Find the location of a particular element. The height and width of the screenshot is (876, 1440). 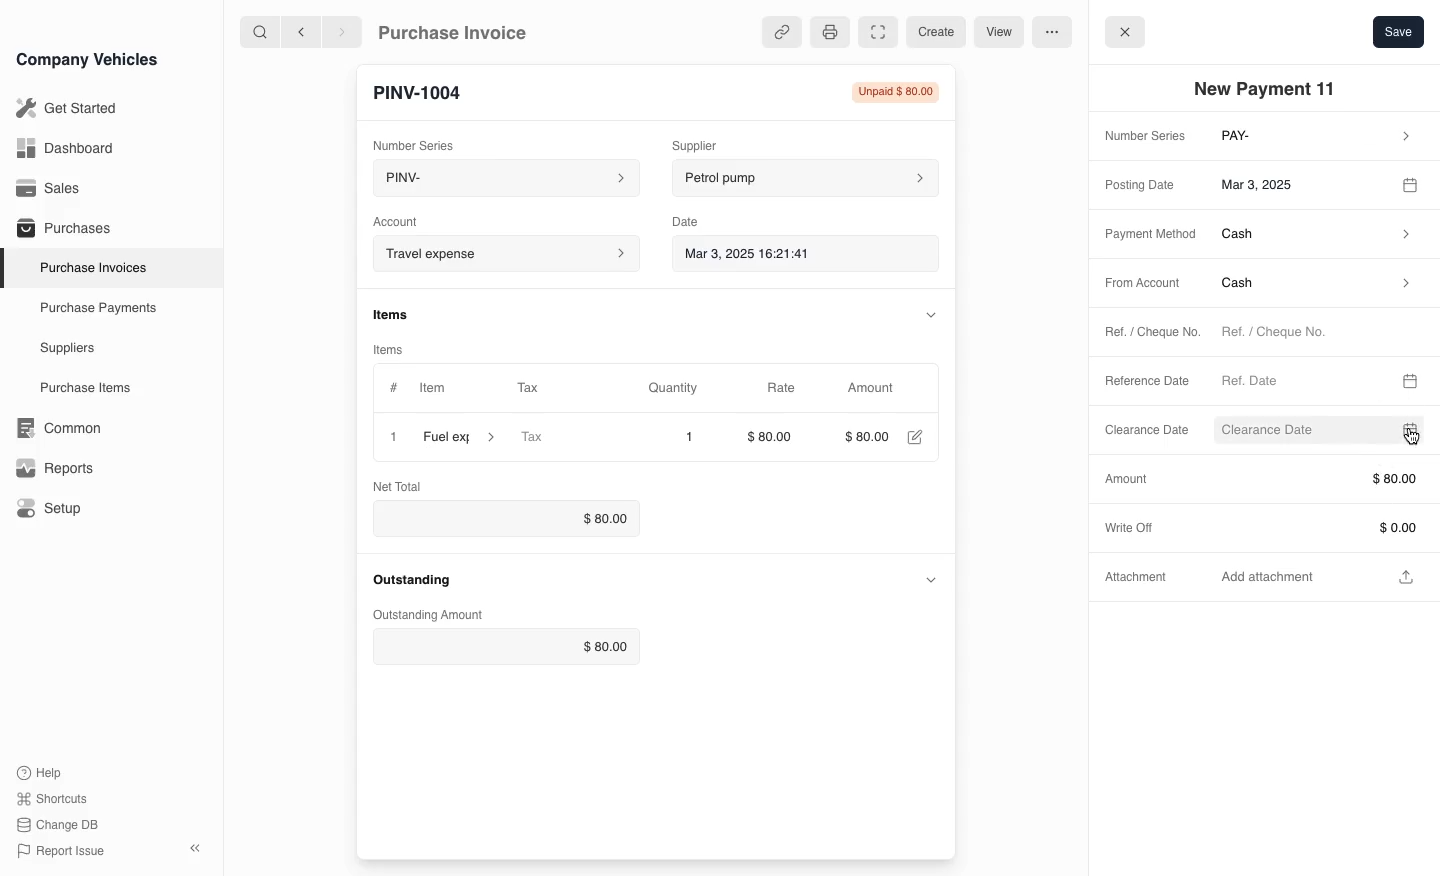

Shortcuts is located at coordinates (53, 800).